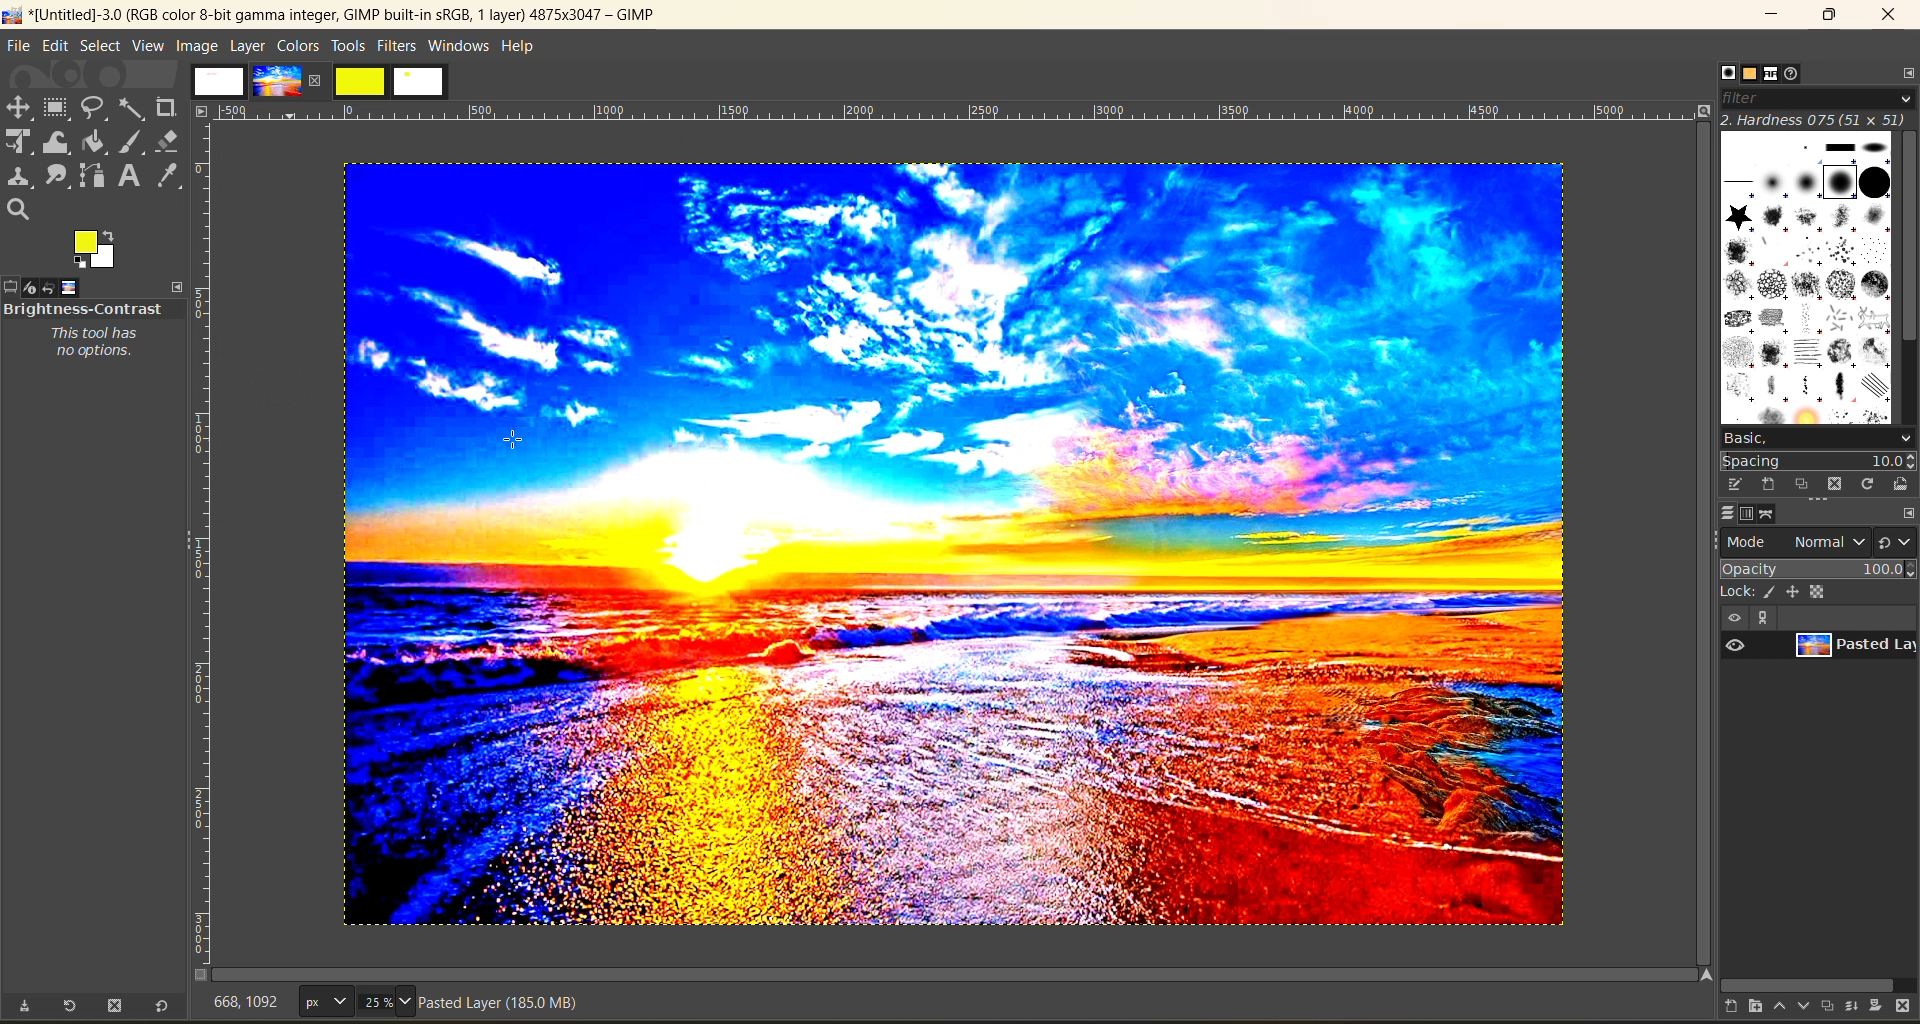 The image size is (1920, 1024). Describe the element at coordinates (342, 19) in the screenshot. I see `file name and app title` at that location.